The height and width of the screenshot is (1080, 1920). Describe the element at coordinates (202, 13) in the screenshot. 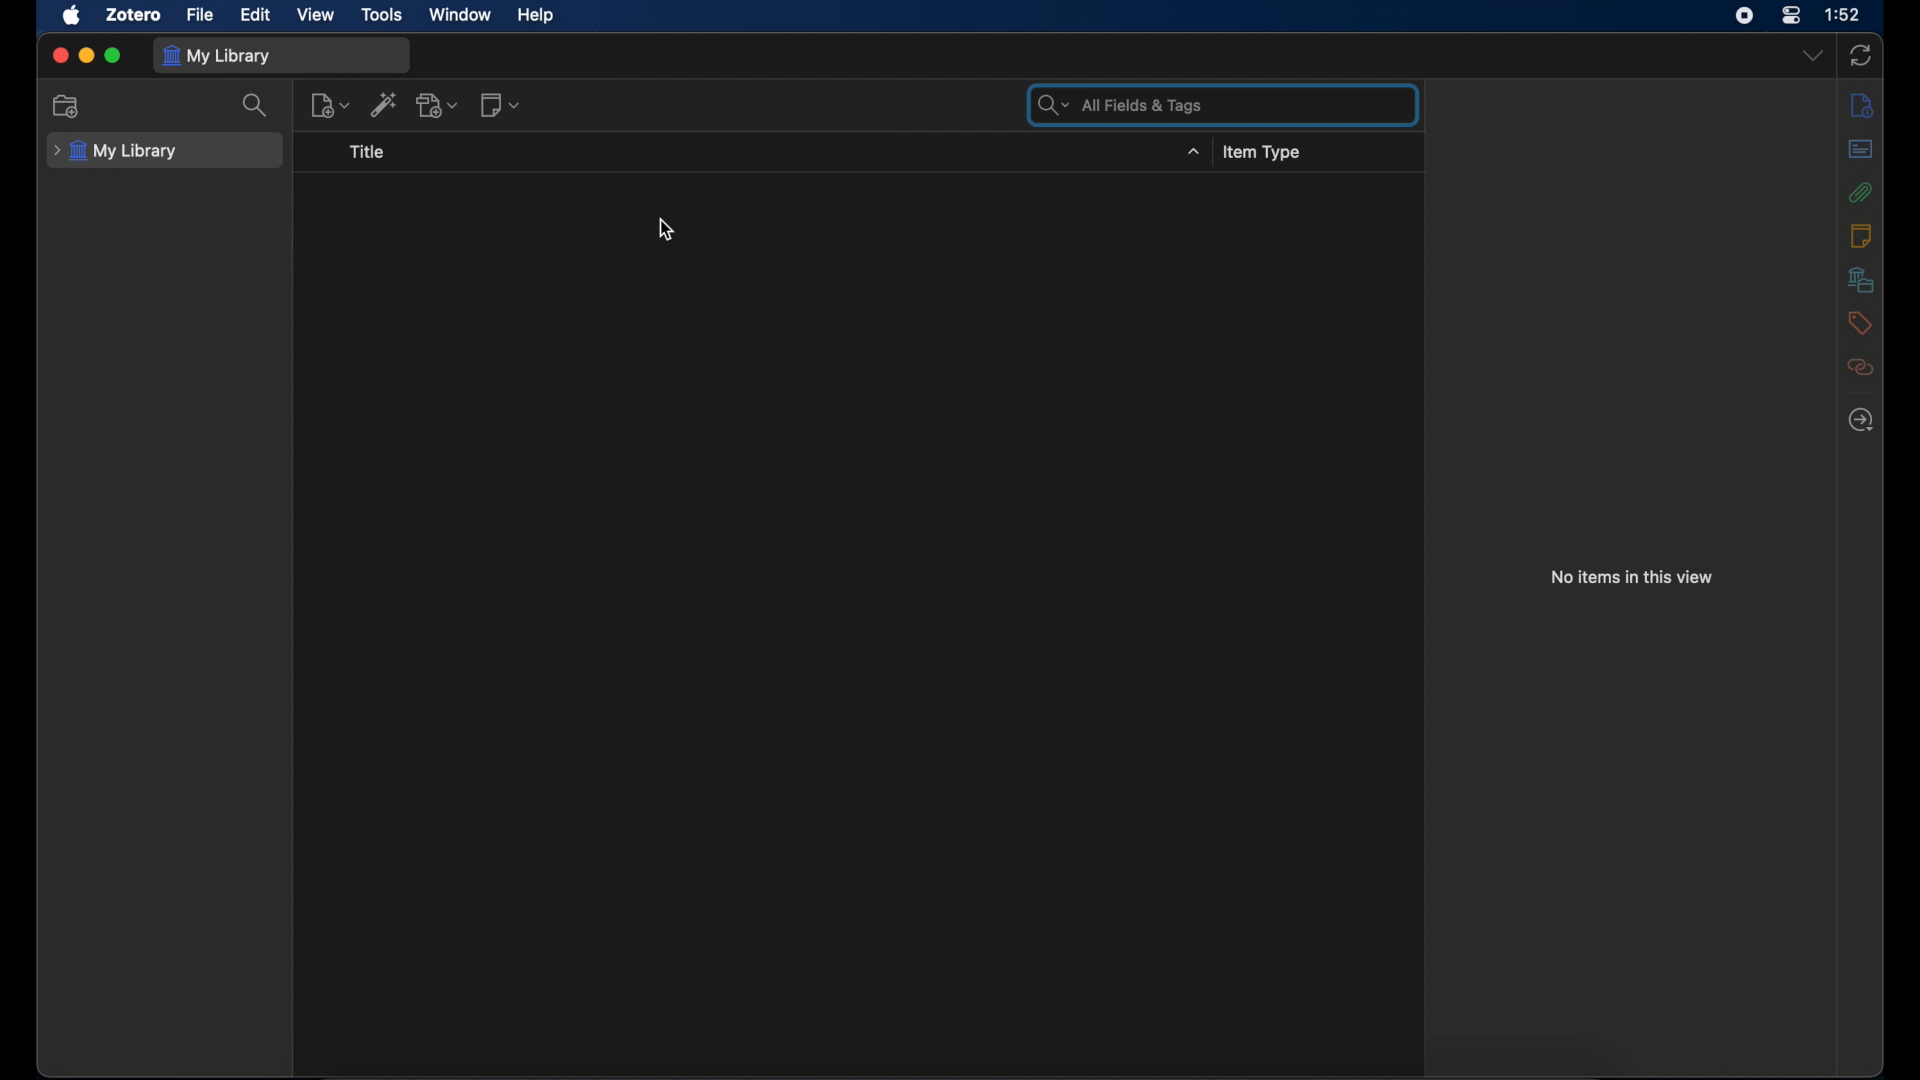

I see `file` at that location.